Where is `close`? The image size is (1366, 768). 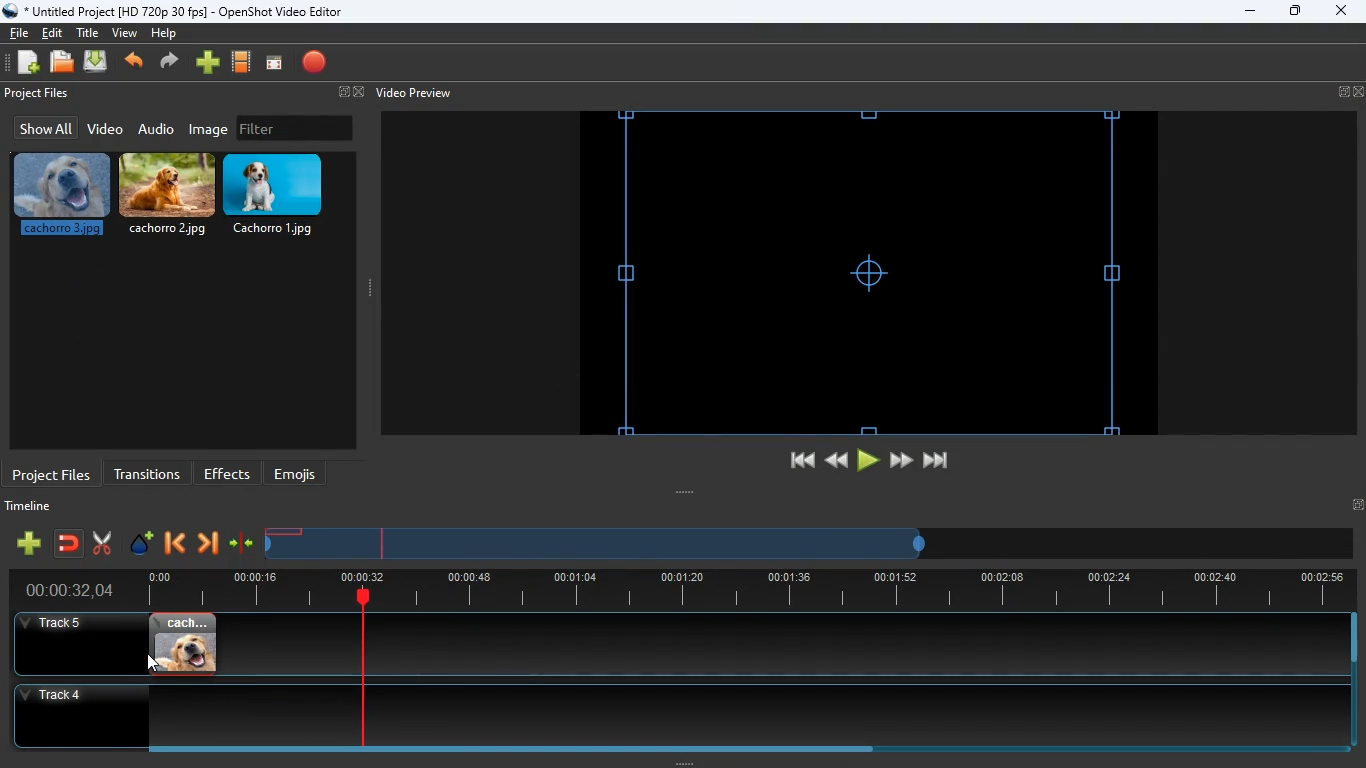
close is located at coordinates (1340, 12).